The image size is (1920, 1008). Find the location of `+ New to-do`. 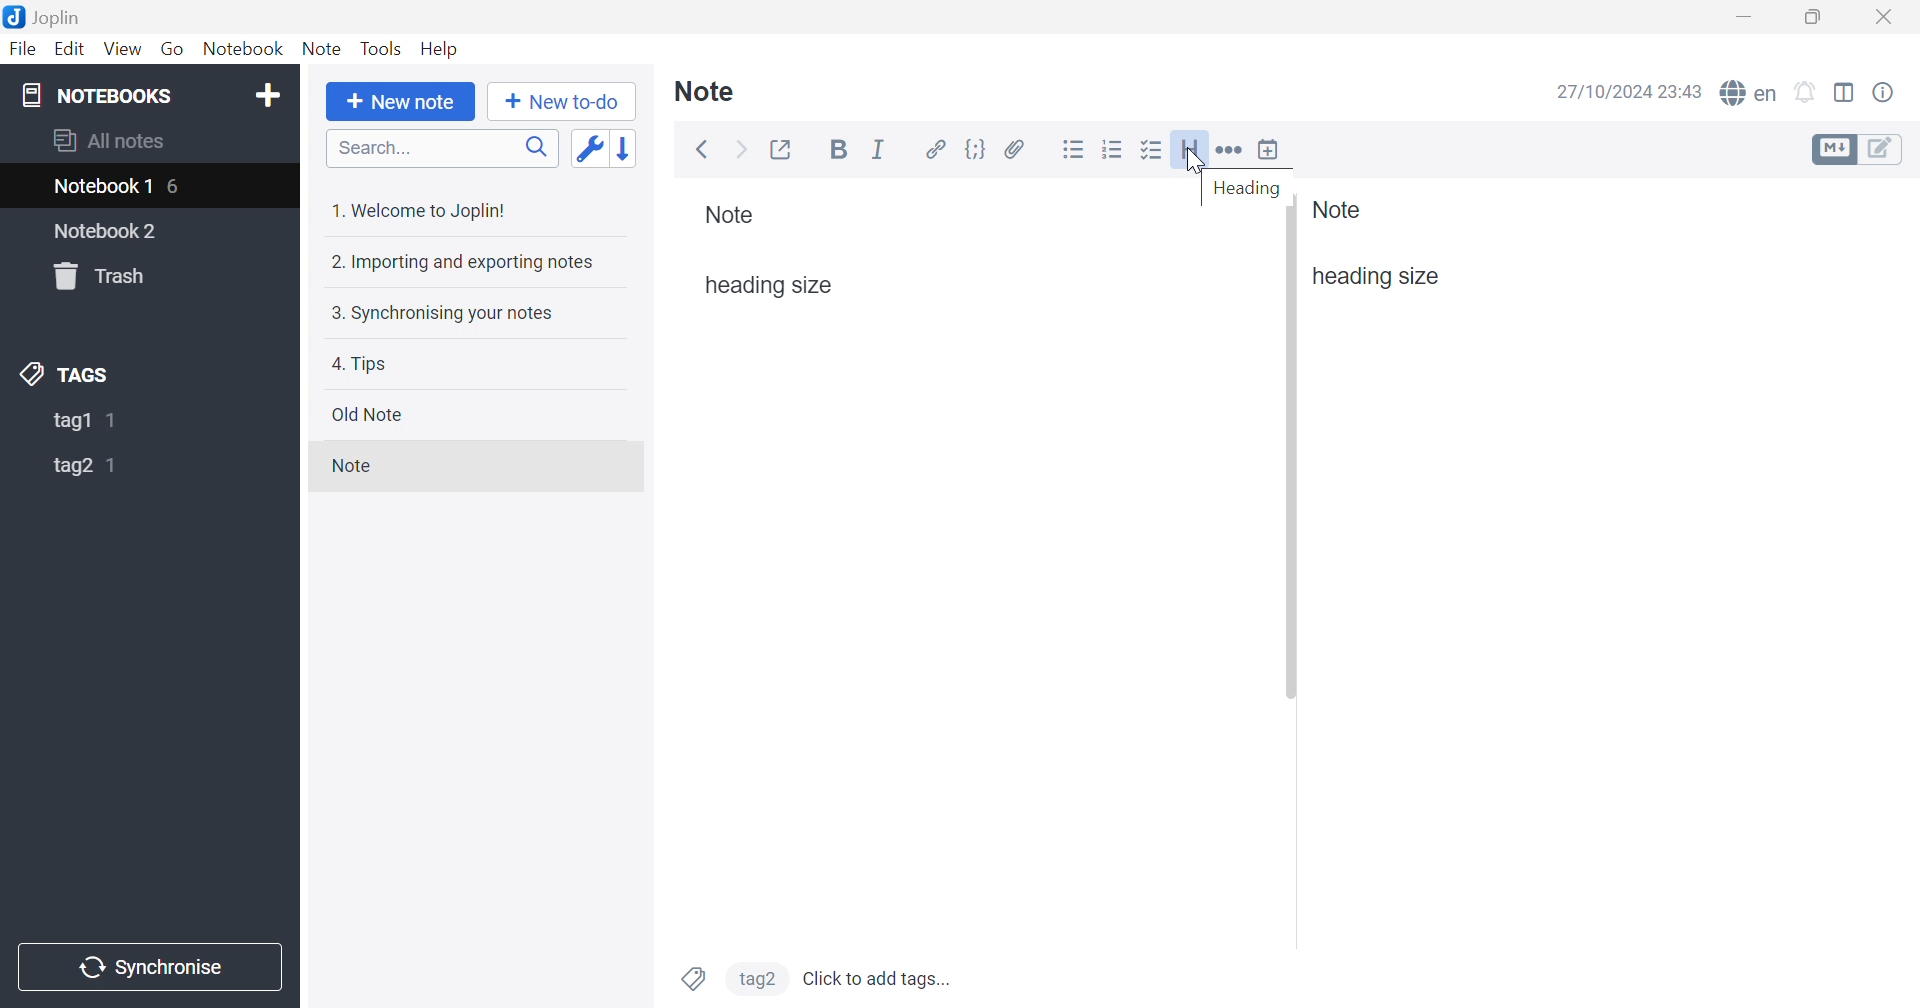

+ New to-do is located at coordinates (562, 102).